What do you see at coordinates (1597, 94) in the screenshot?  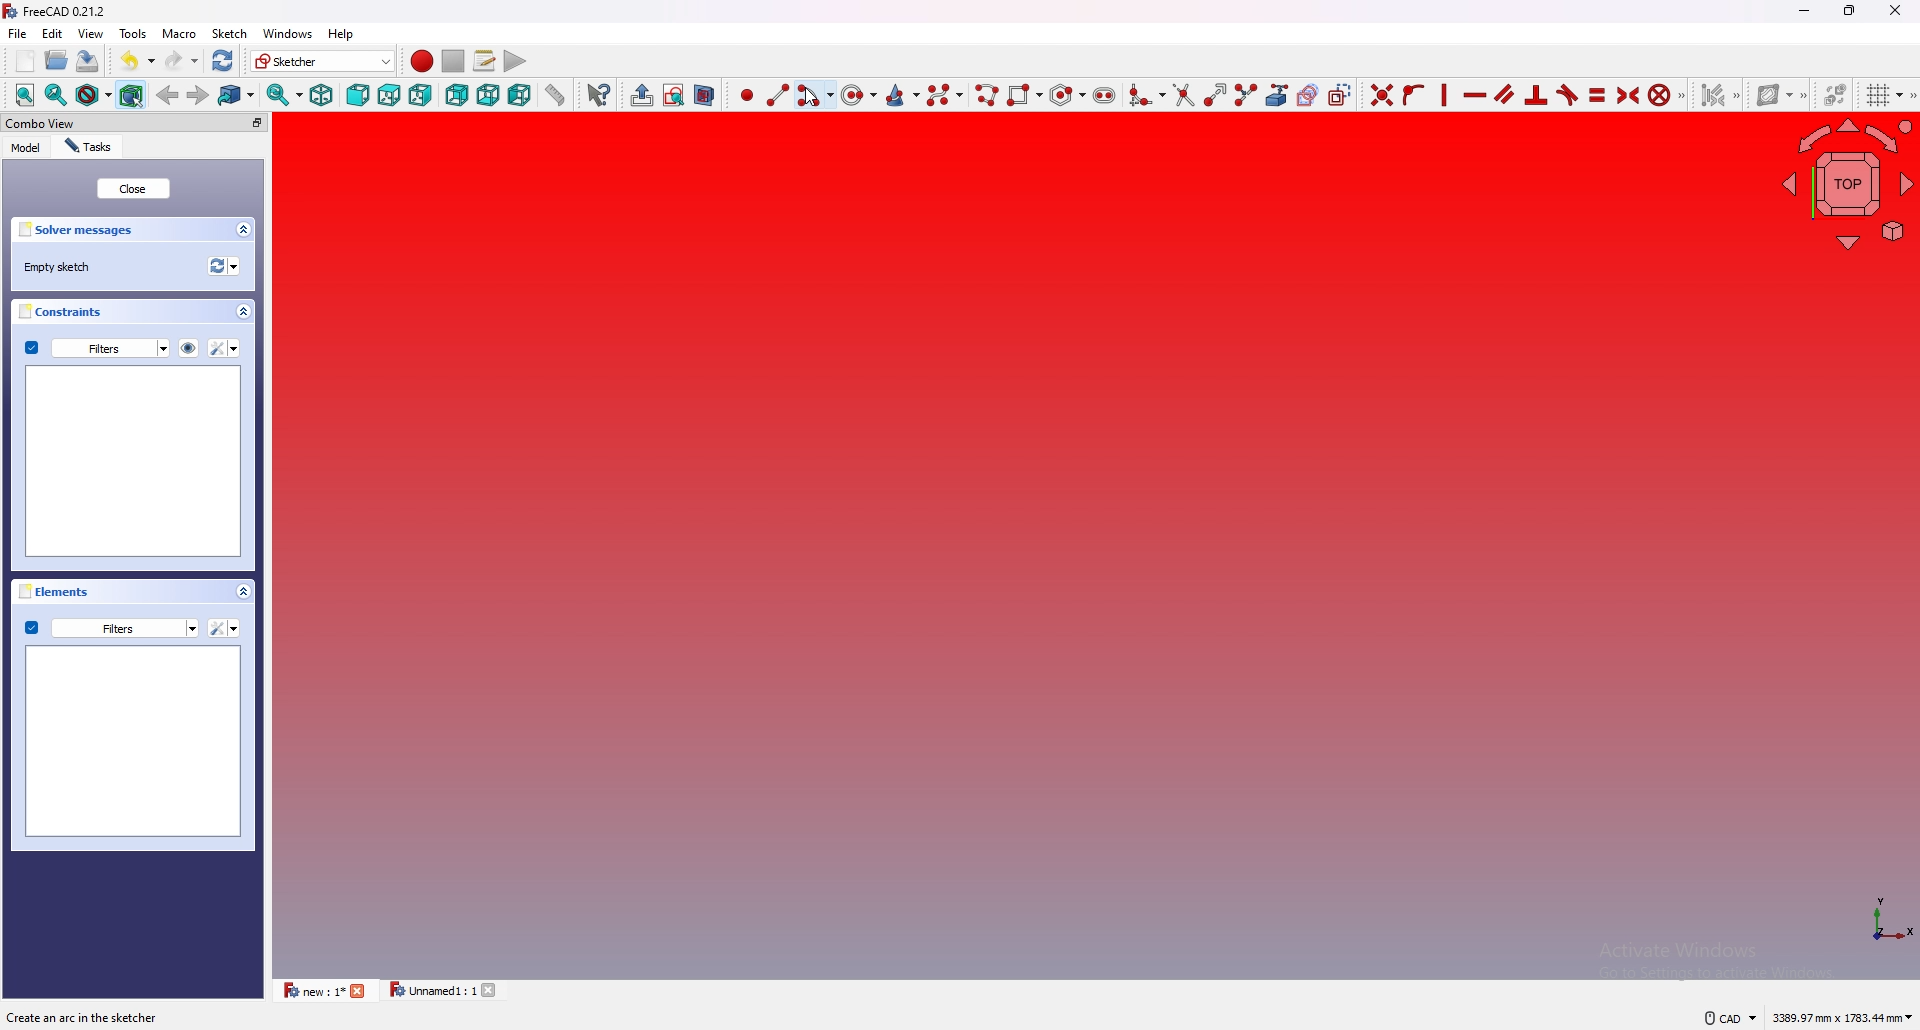 I see `constrain equal` at bounding box center [1597, 94].